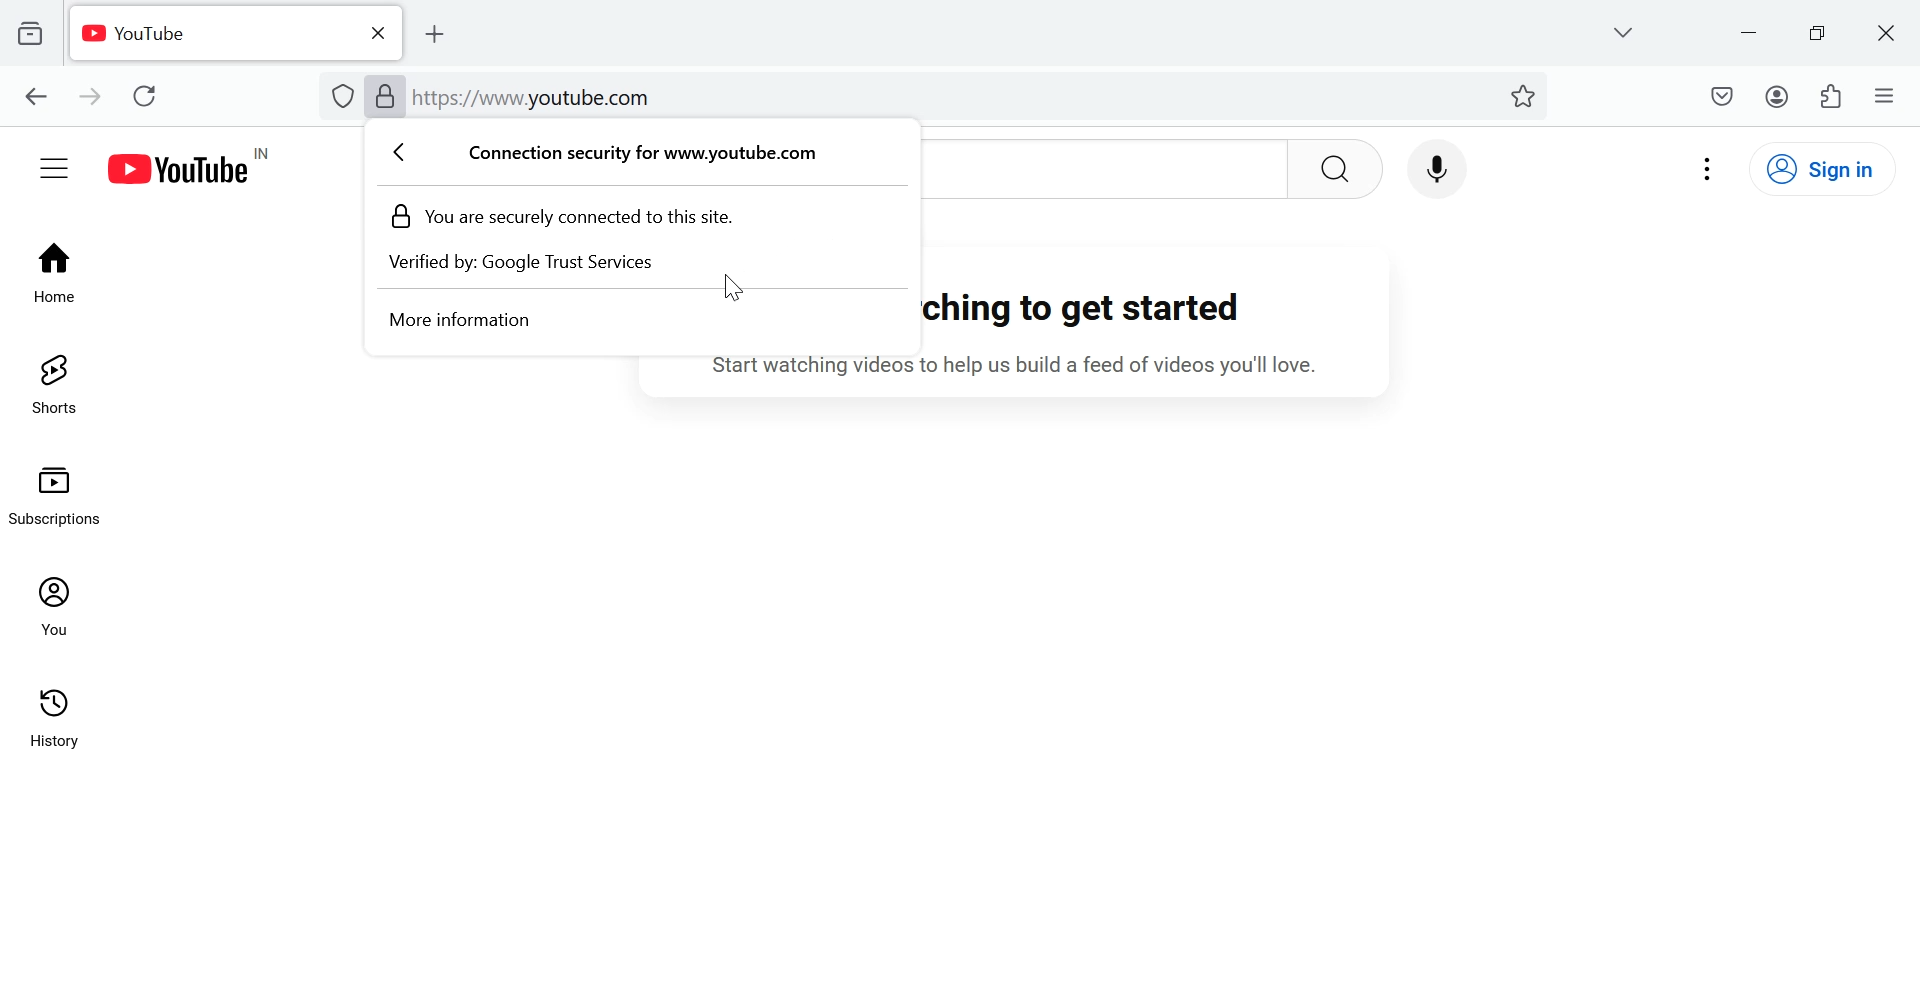 The width and height of the screenshot is (1920, 1008). I want to click on Start watching videos to help us build a feed of videos you'll love., so click(1037, 367).